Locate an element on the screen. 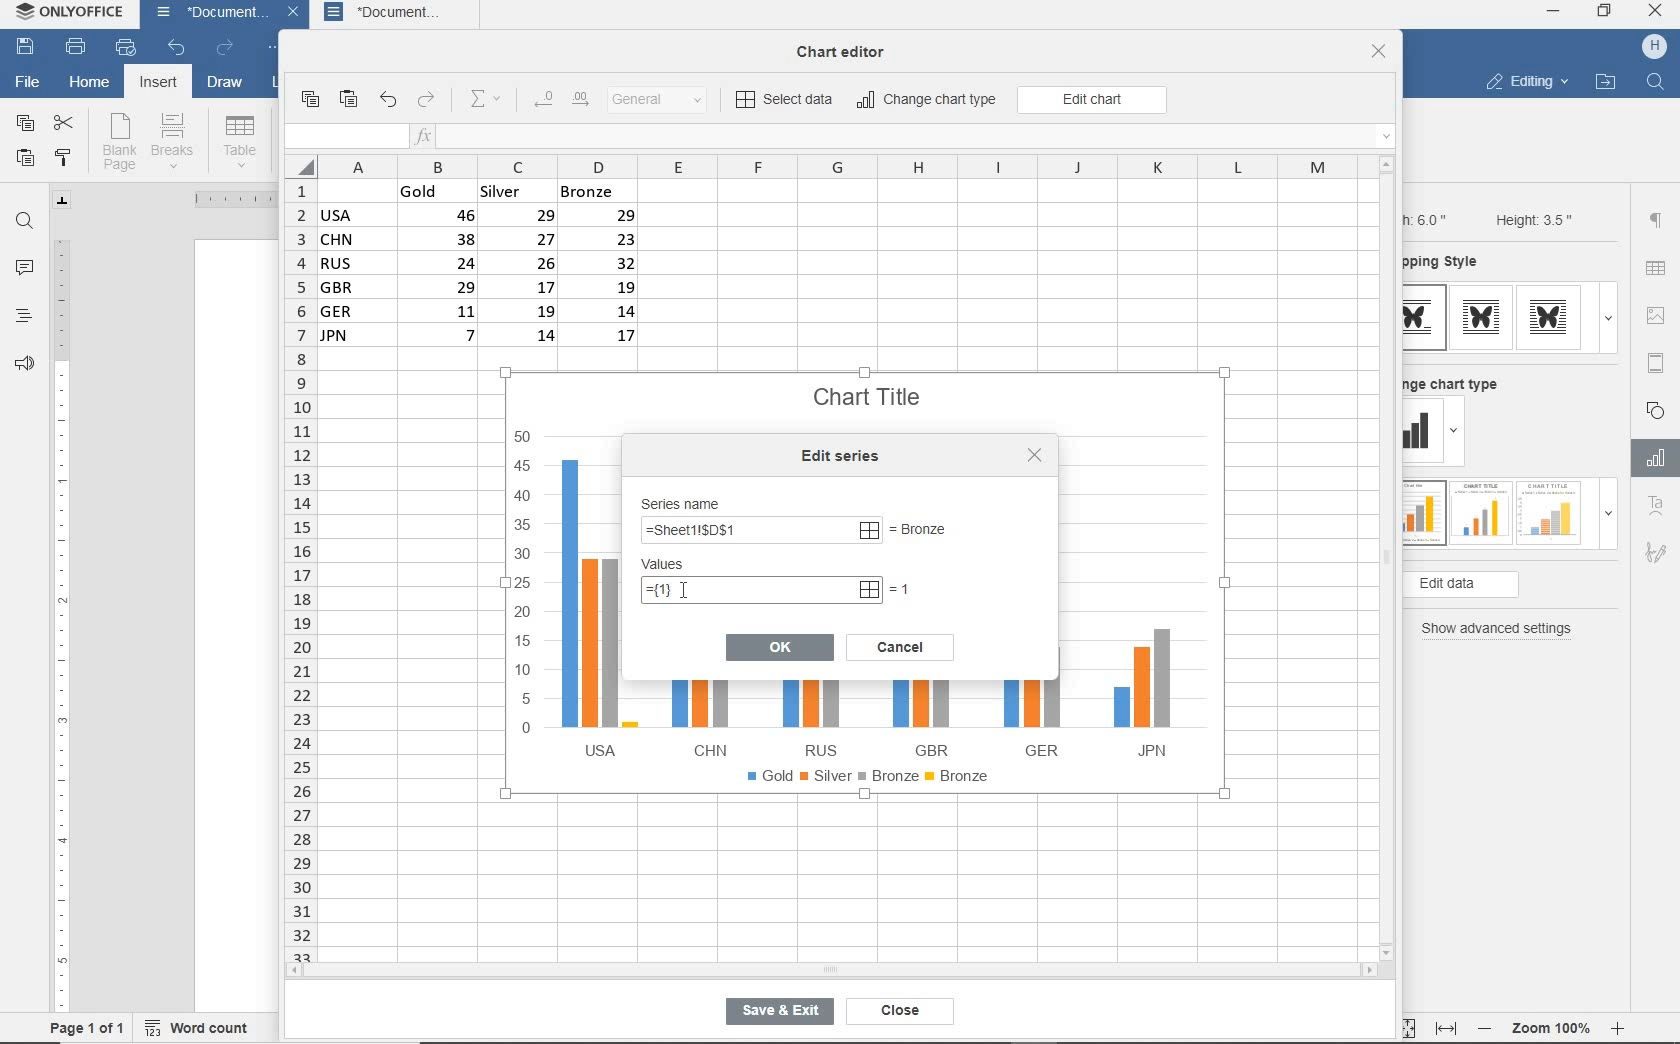  document name is located at coordinates (206, 15).